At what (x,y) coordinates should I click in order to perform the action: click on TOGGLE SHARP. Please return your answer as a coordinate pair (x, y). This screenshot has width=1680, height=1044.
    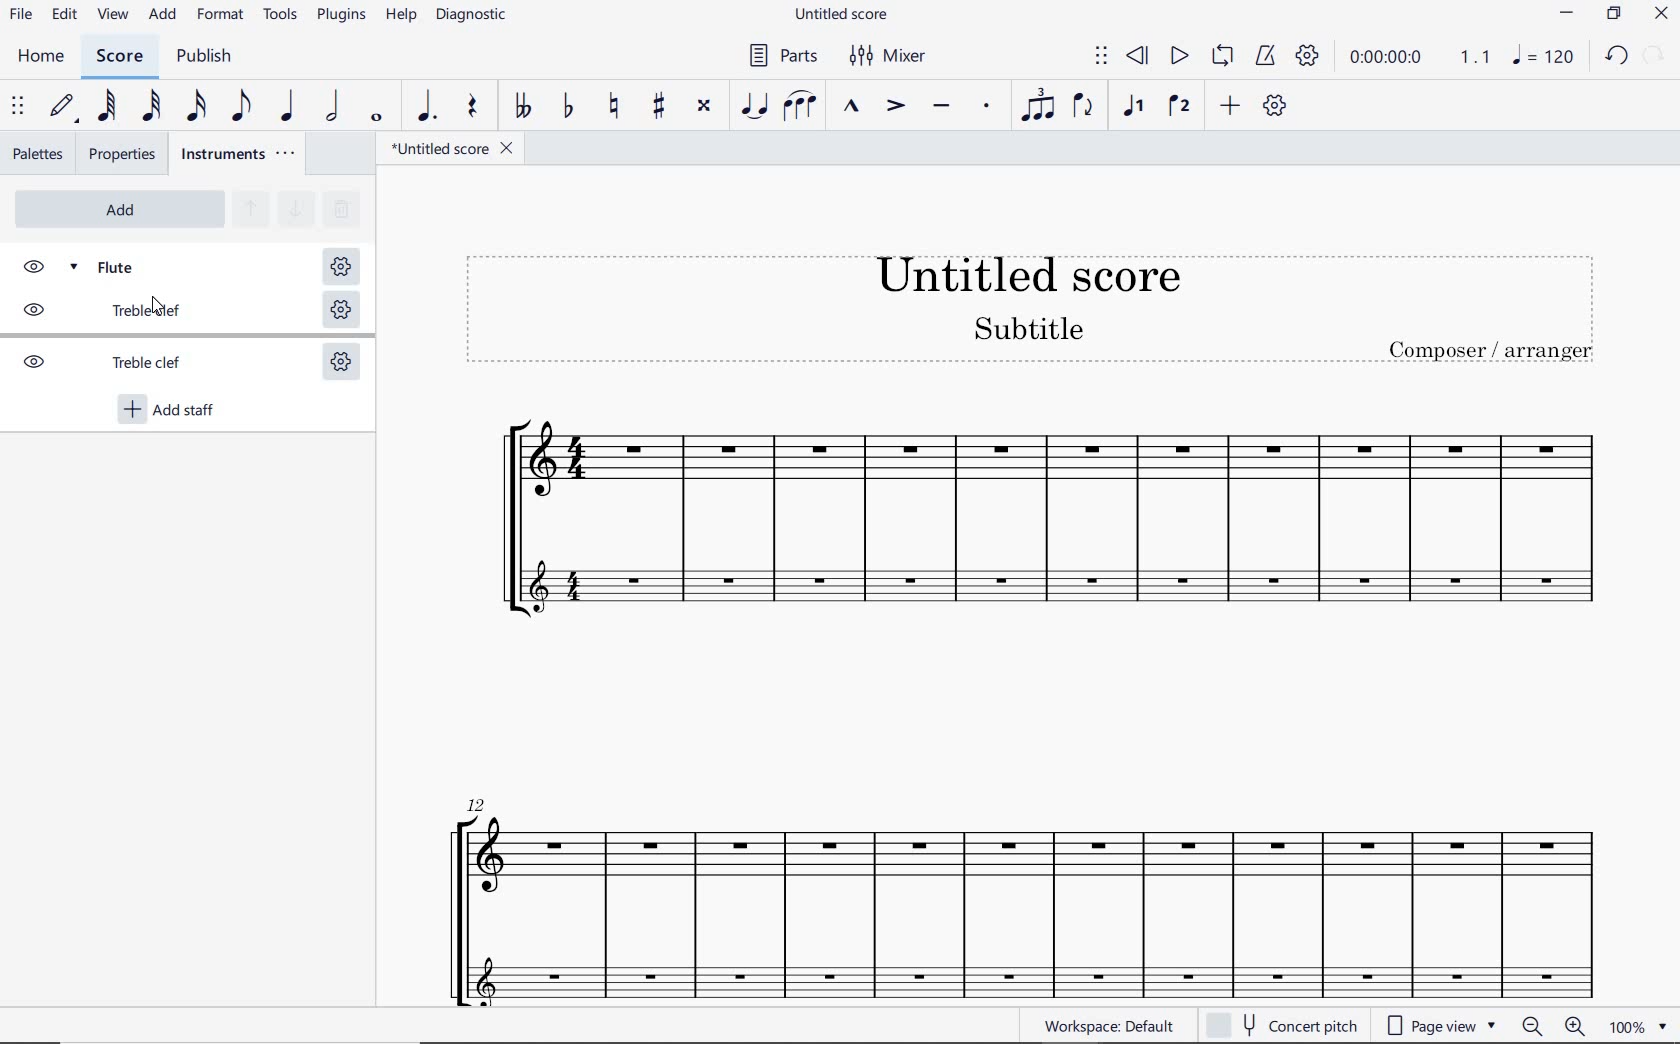
    Looking at the image, I should click on (656, 105).